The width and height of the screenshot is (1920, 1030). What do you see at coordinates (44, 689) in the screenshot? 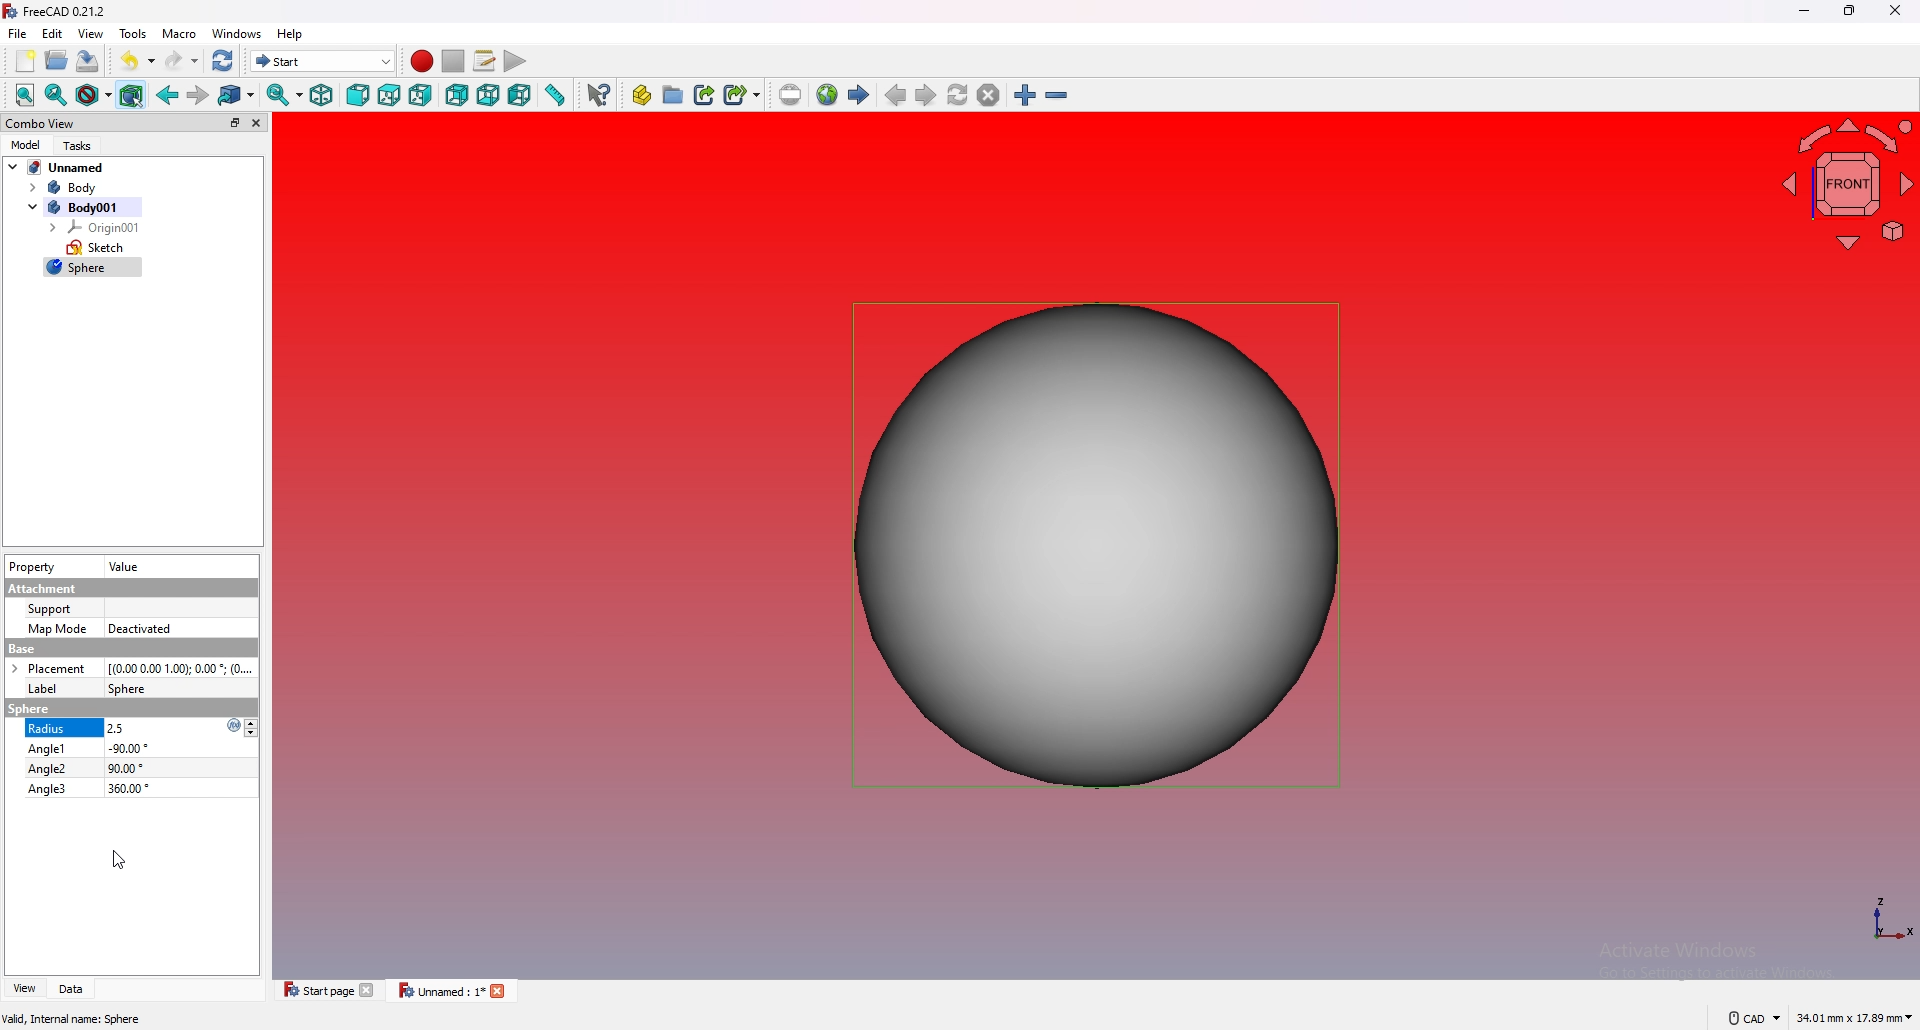
I see `Label` at bounding box center [44, 689].